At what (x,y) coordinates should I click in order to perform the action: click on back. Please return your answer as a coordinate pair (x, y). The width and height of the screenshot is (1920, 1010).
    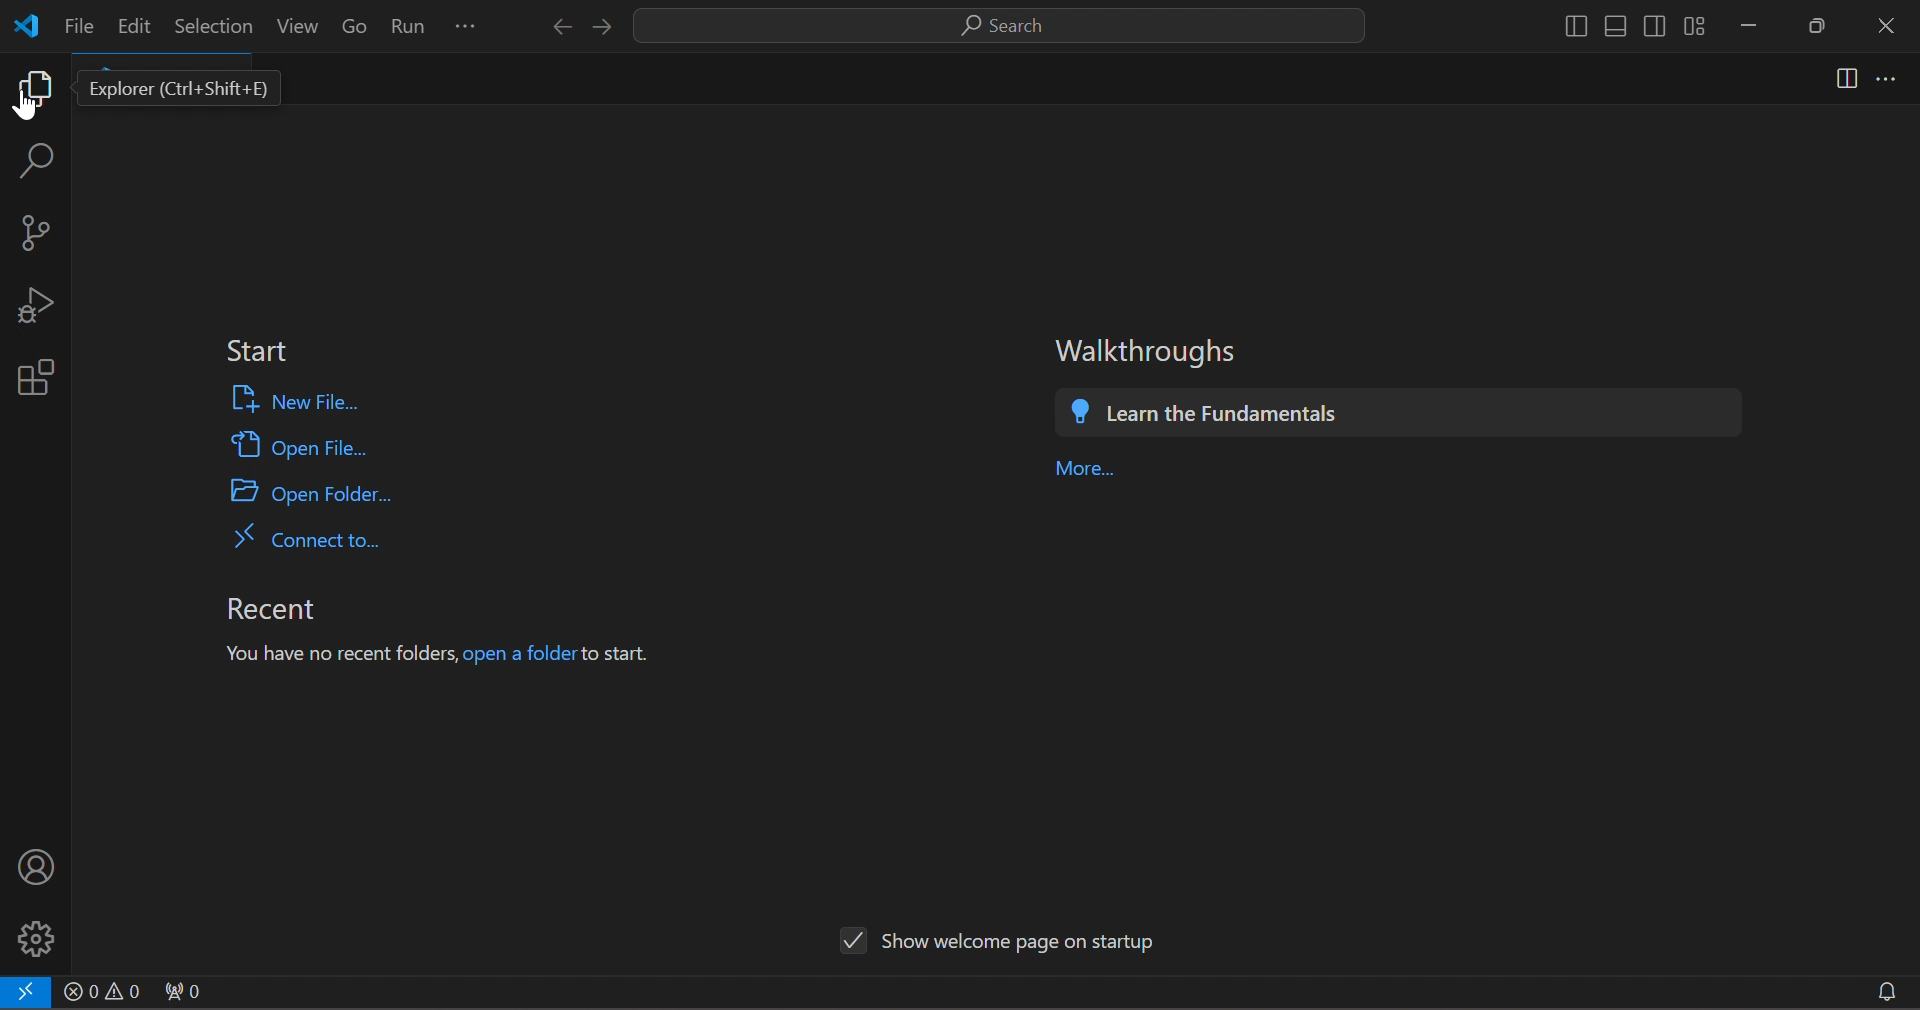
    Looking at the image, I should click on (561, 26).